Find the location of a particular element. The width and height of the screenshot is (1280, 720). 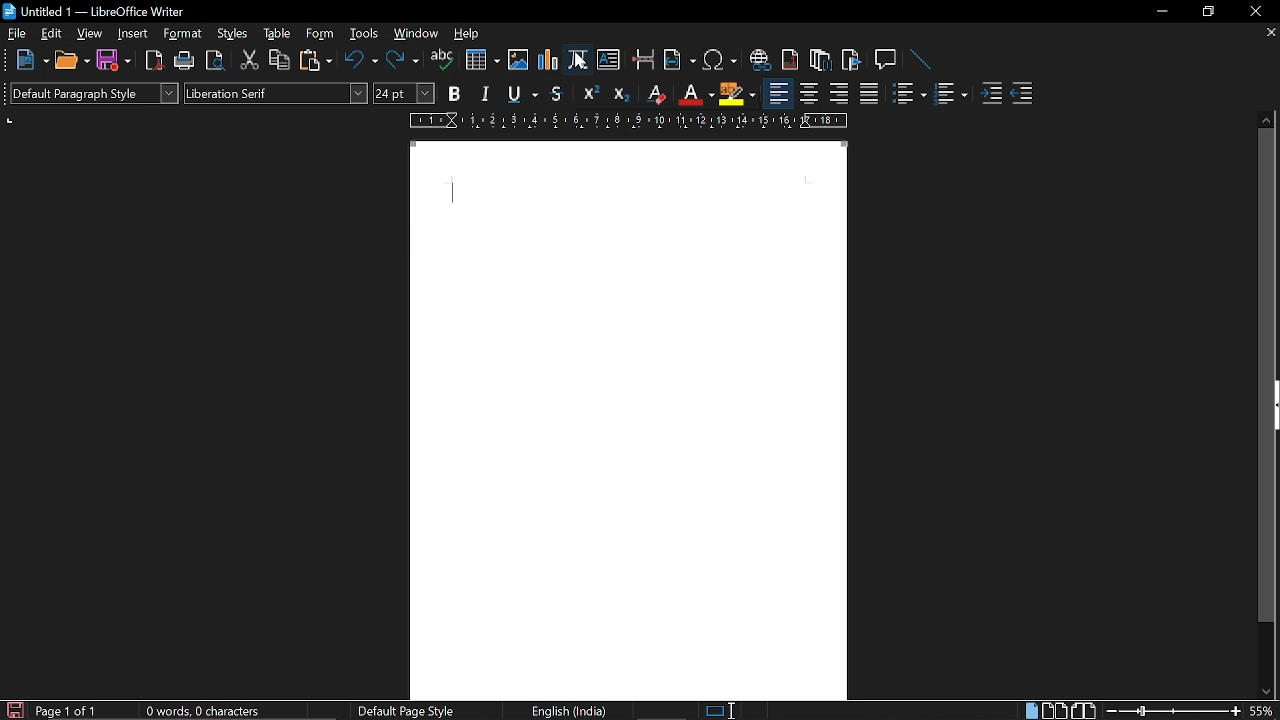

current page is located at coordinates (629, 420).